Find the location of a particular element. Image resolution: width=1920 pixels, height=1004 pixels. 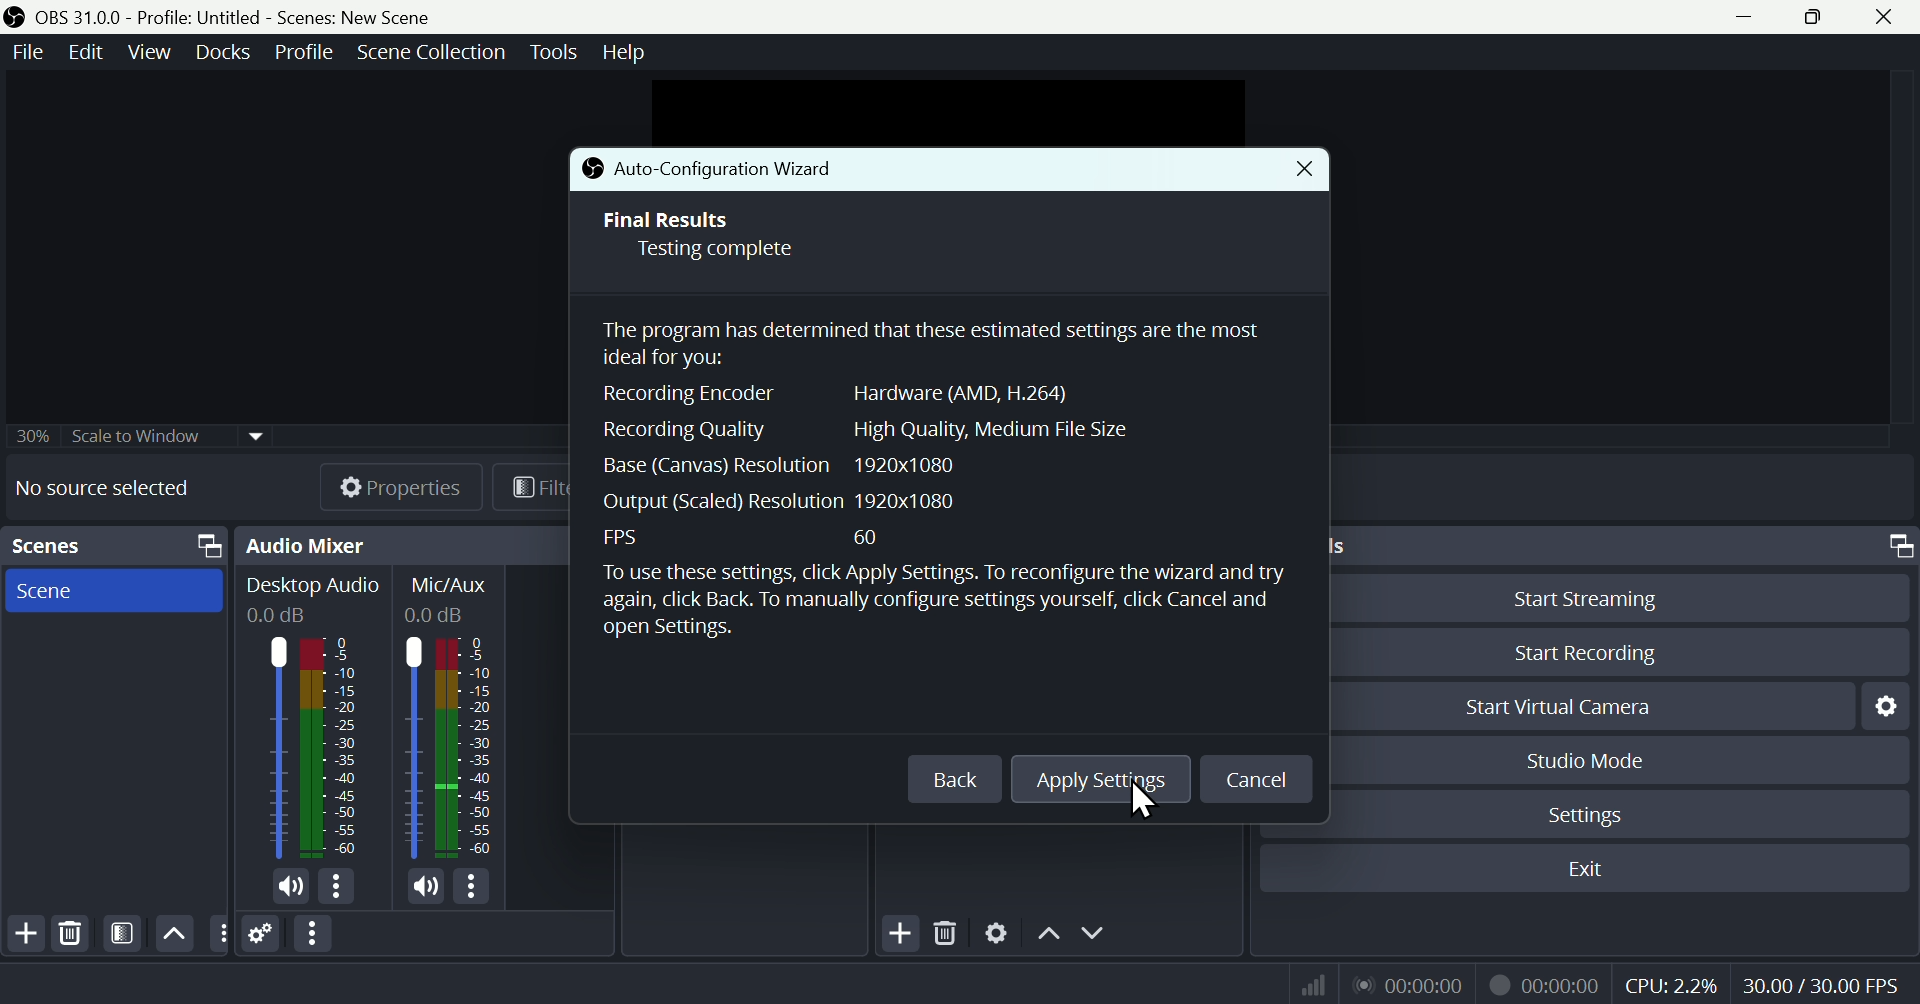

Scene collection is located at coordinates (436, 55).